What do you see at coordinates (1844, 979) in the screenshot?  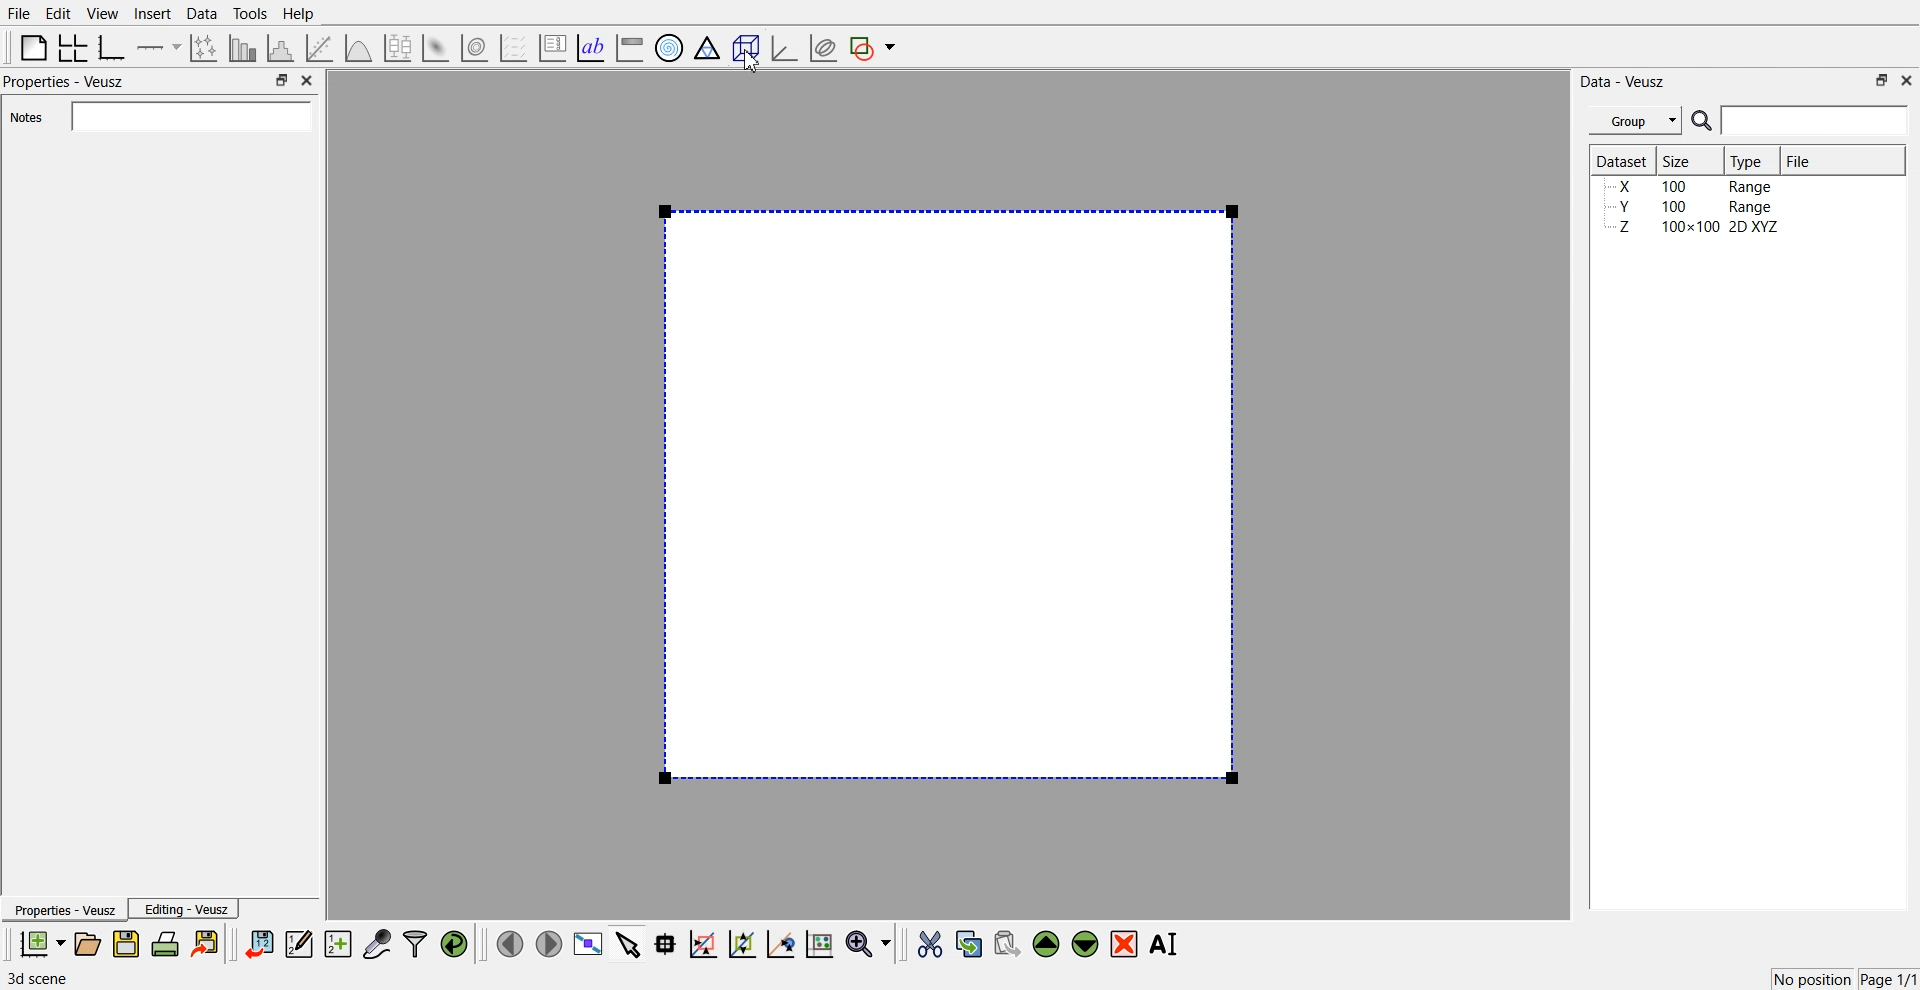 I see `No position Page 1/1` at bounding box center [1844, 979].